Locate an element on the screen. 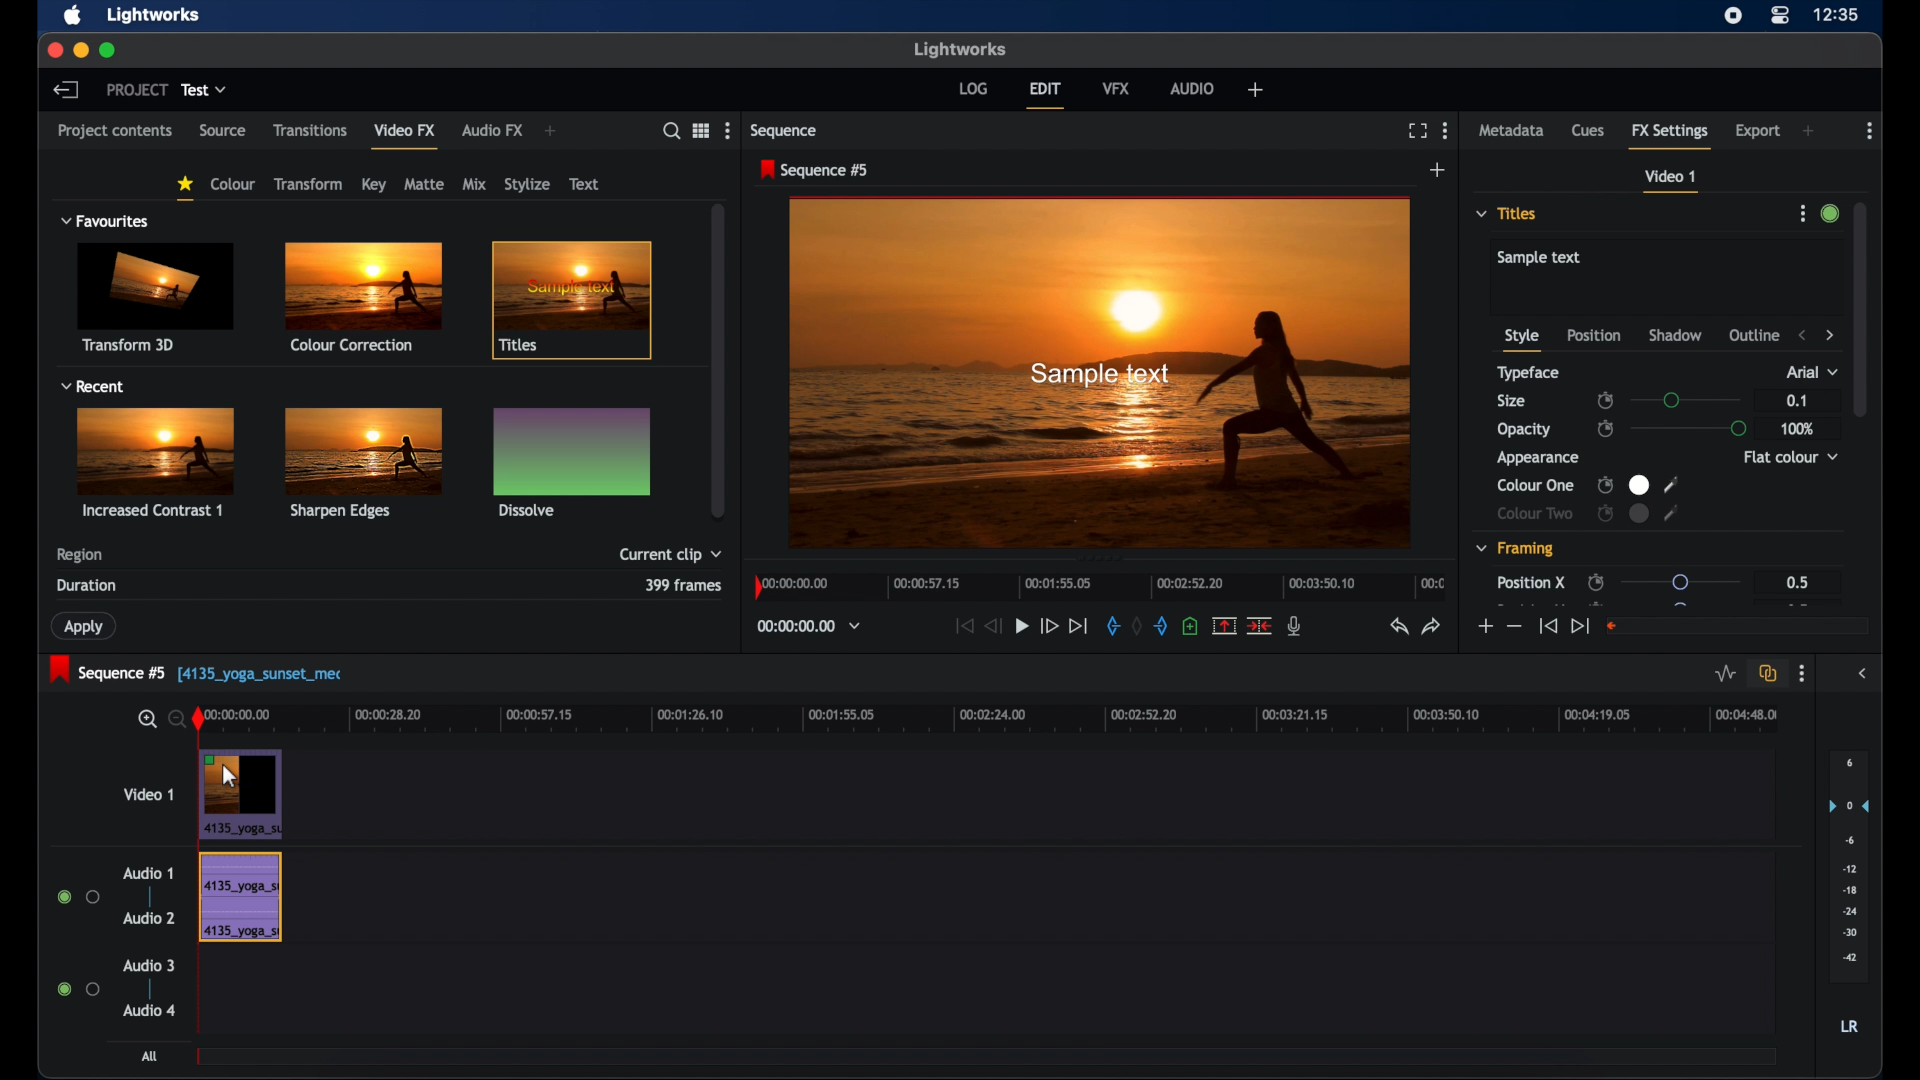 The image size is (1920, 1080). sample text is located at coordinates (1538, 257).